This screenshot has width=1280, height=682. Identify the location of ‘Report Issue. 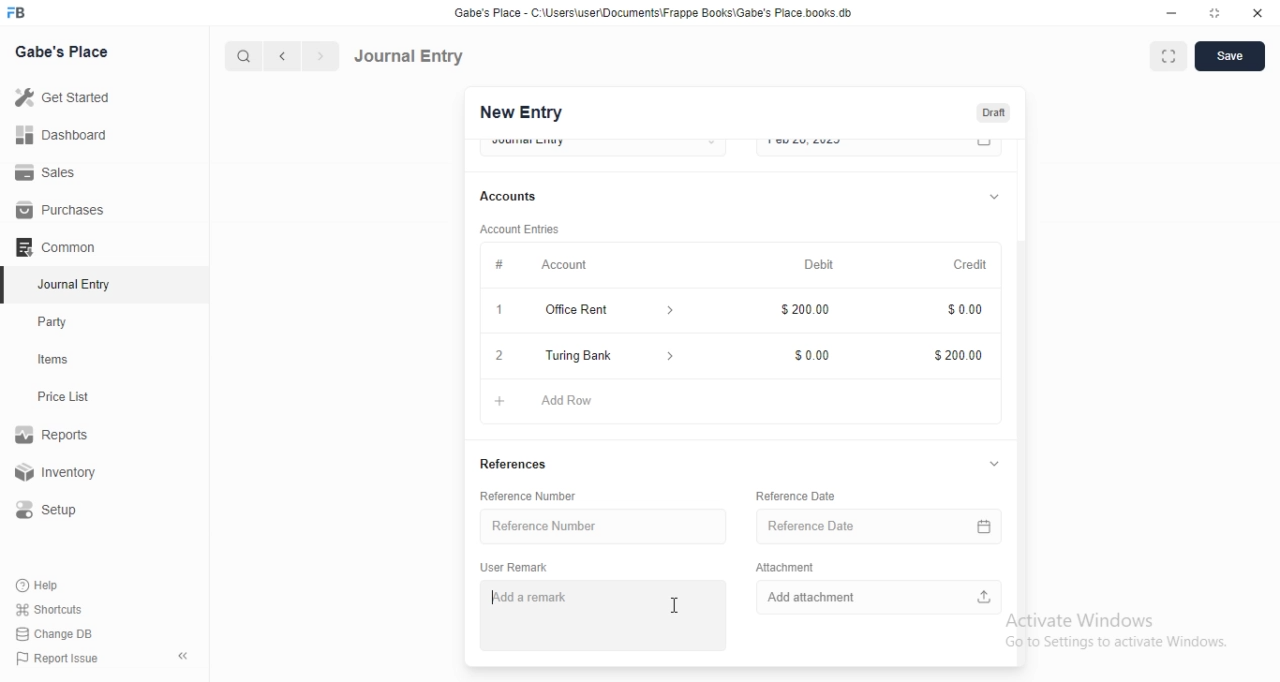
(55, 658).